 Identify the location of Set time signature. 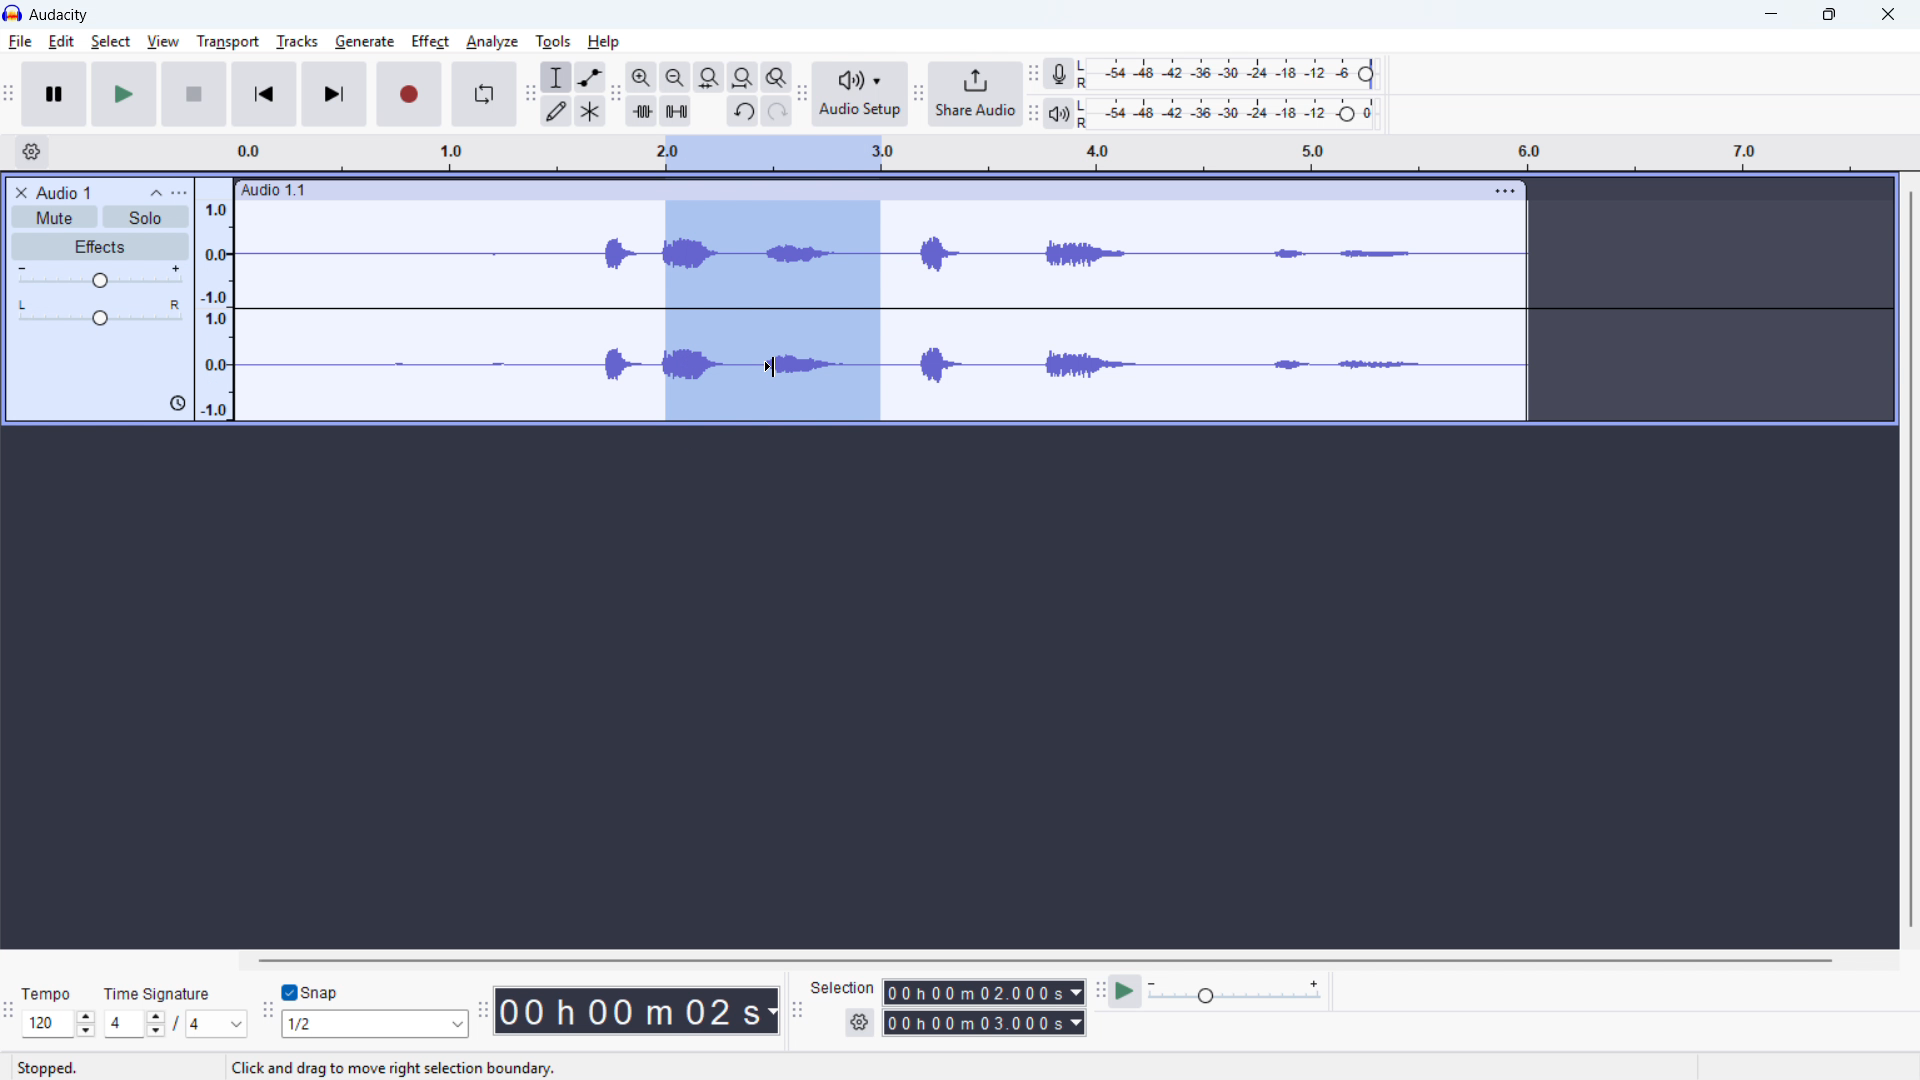
(176, 1024).